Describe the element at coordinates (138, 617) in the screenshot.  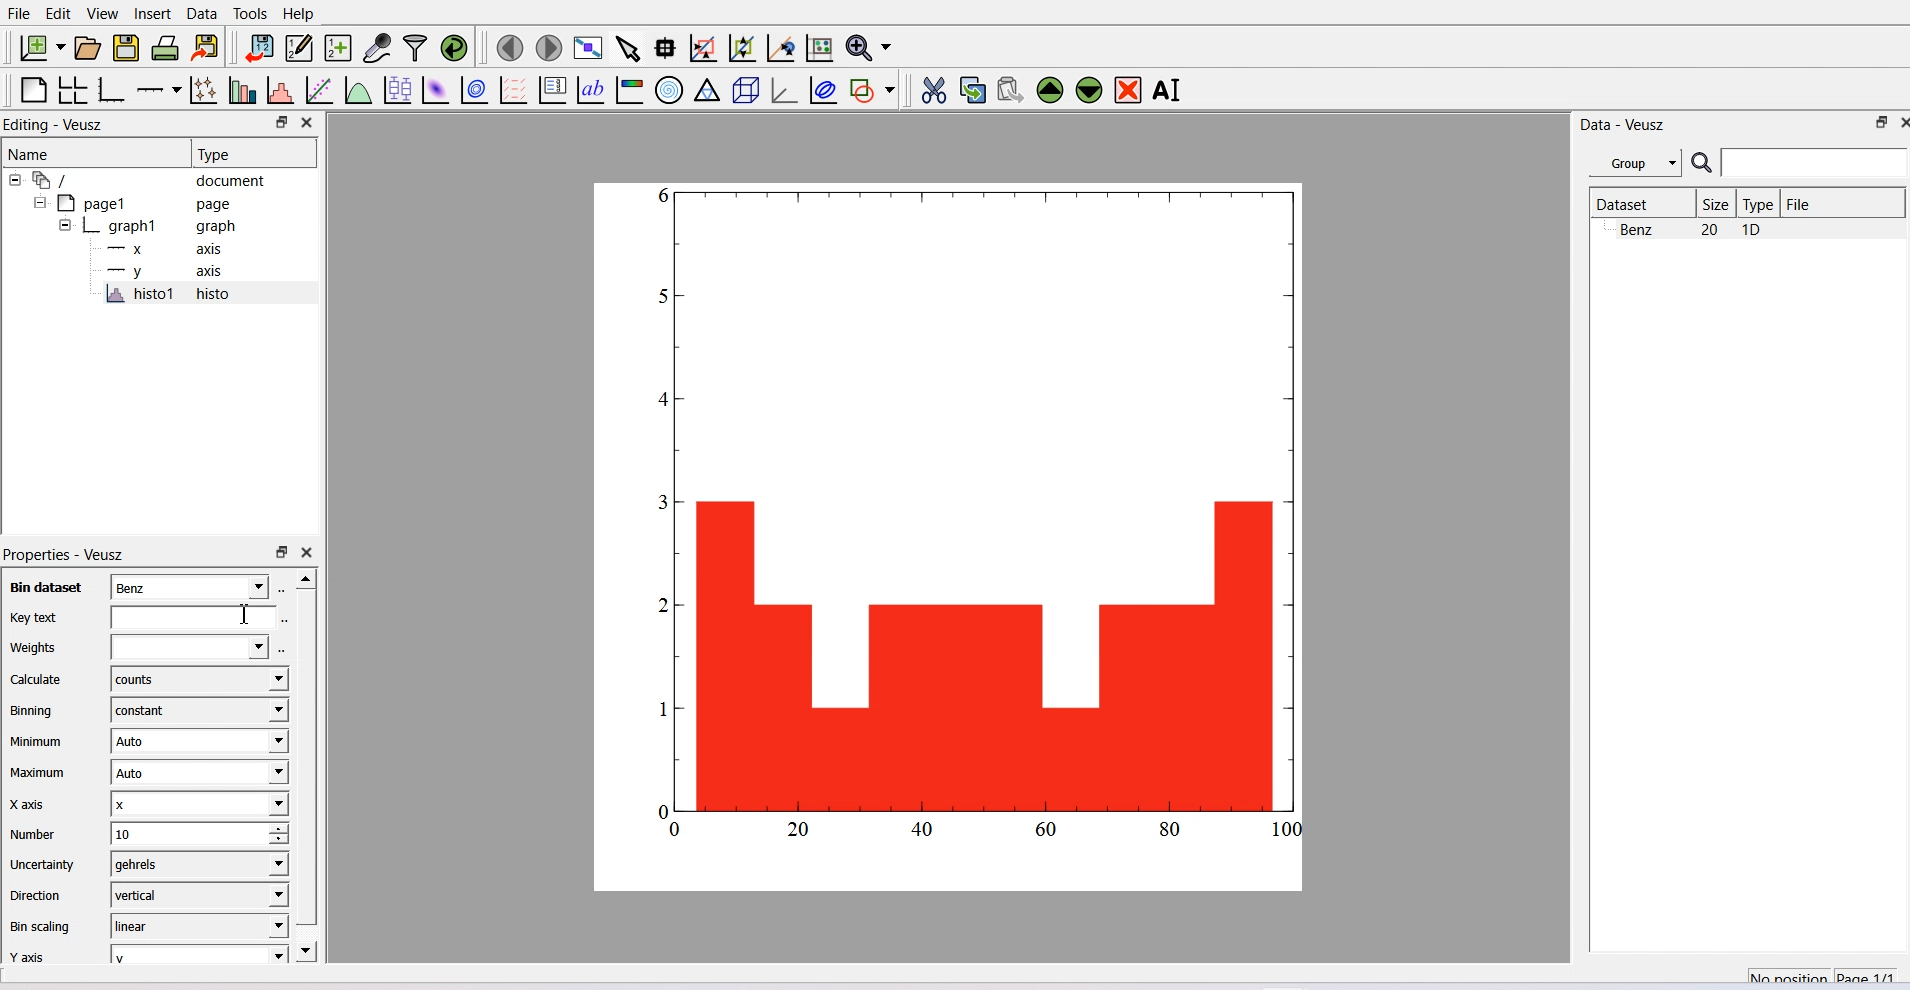
I see `Key text` at that location.